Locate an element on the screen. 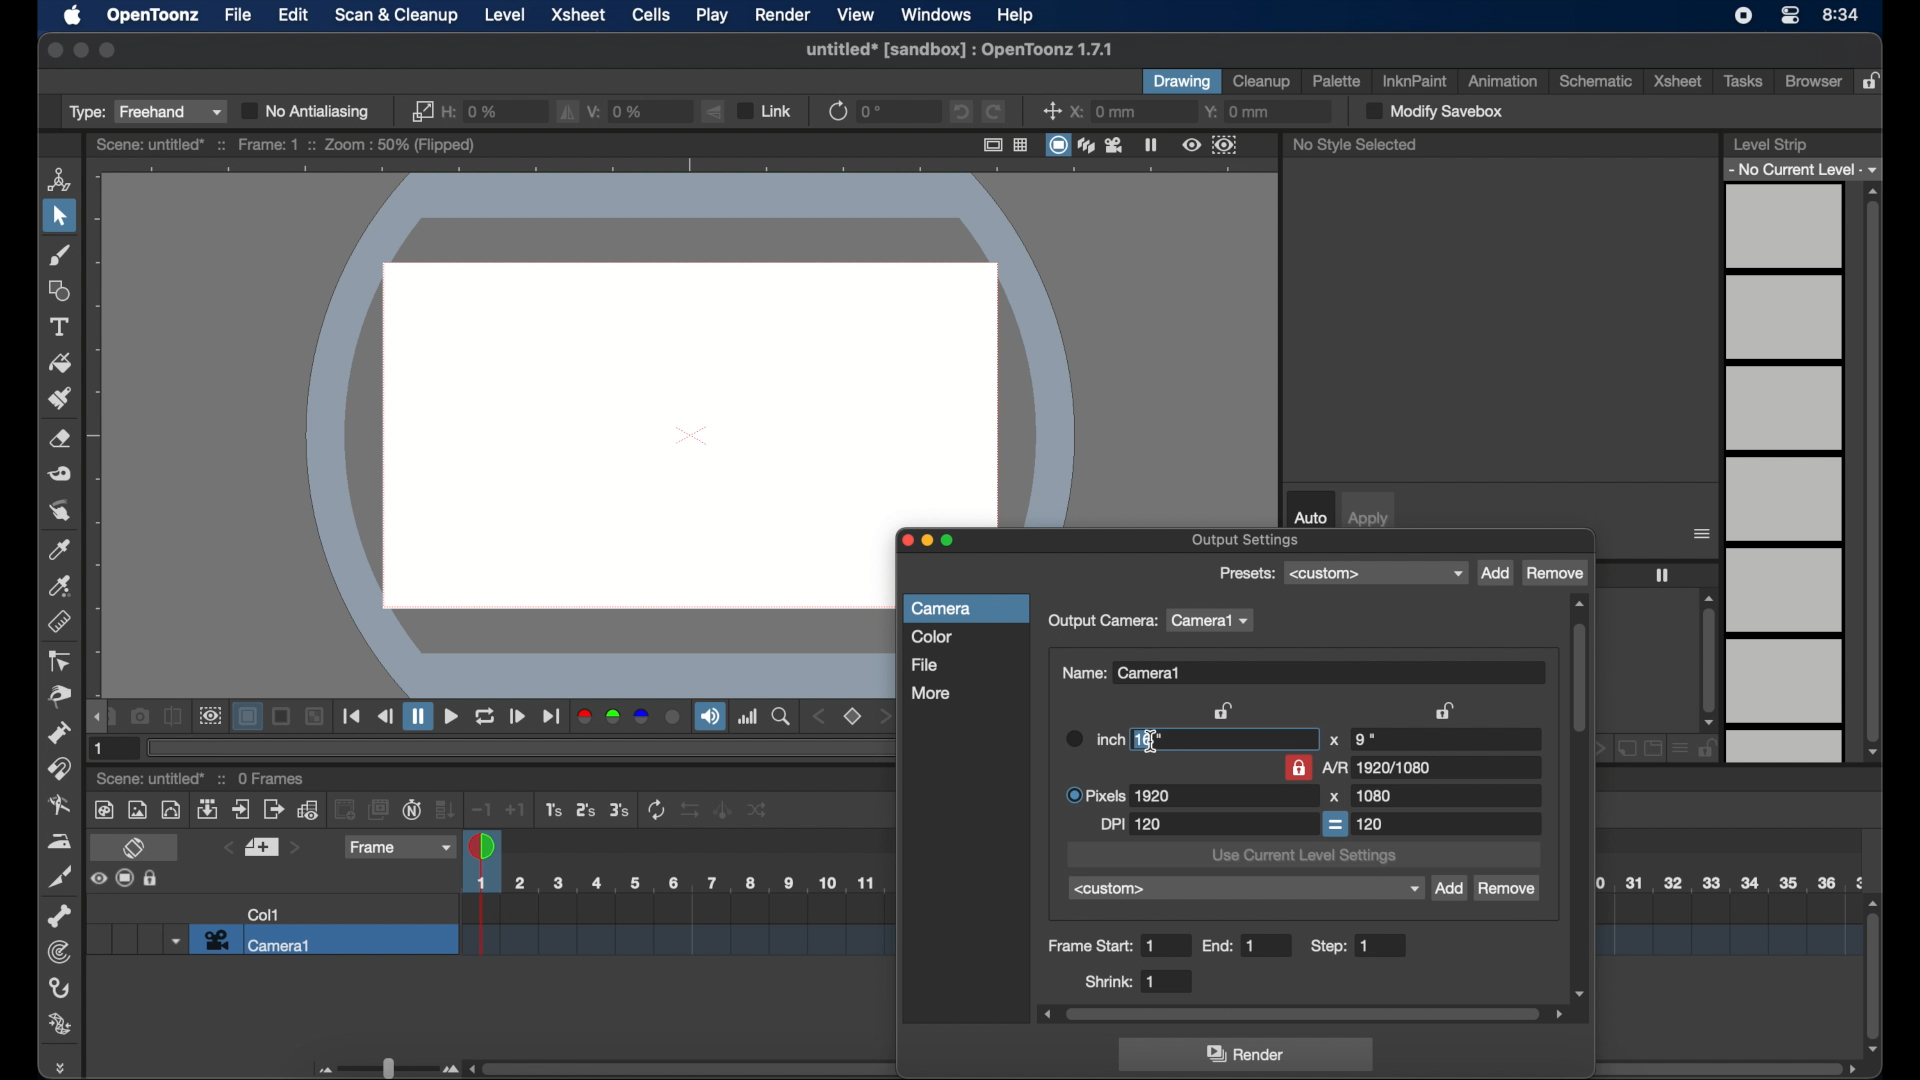  frame start is located at coordinates (1104, 946).